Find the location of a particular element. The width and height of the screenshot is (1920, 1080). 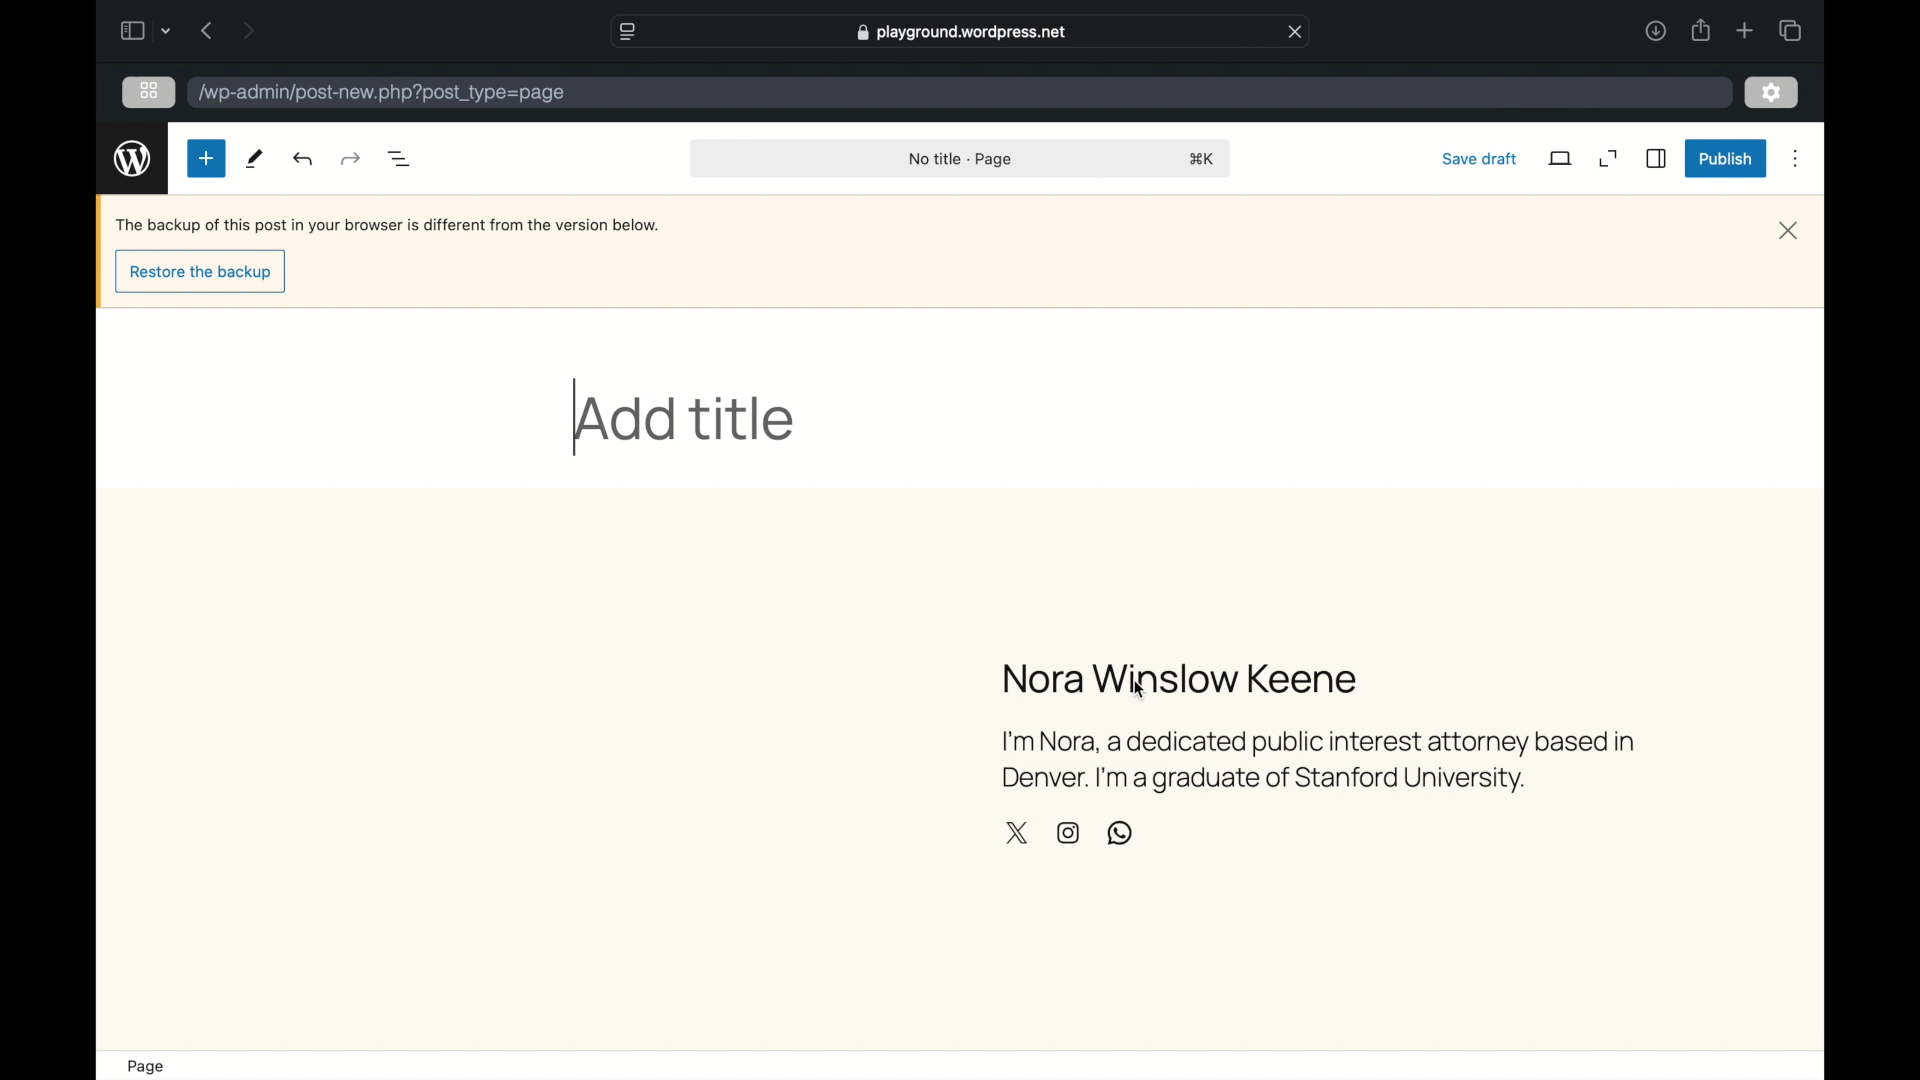

undo is located at coordinates (353, 158).